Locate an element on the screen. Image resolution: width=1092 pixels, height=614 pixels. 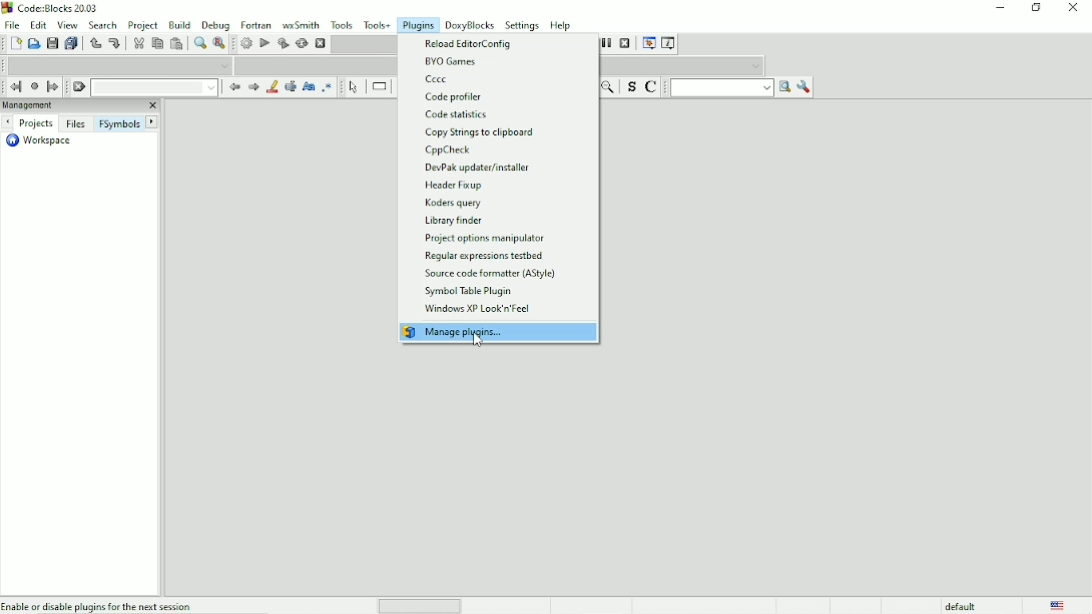
Build is located at coordinates (246, 43).